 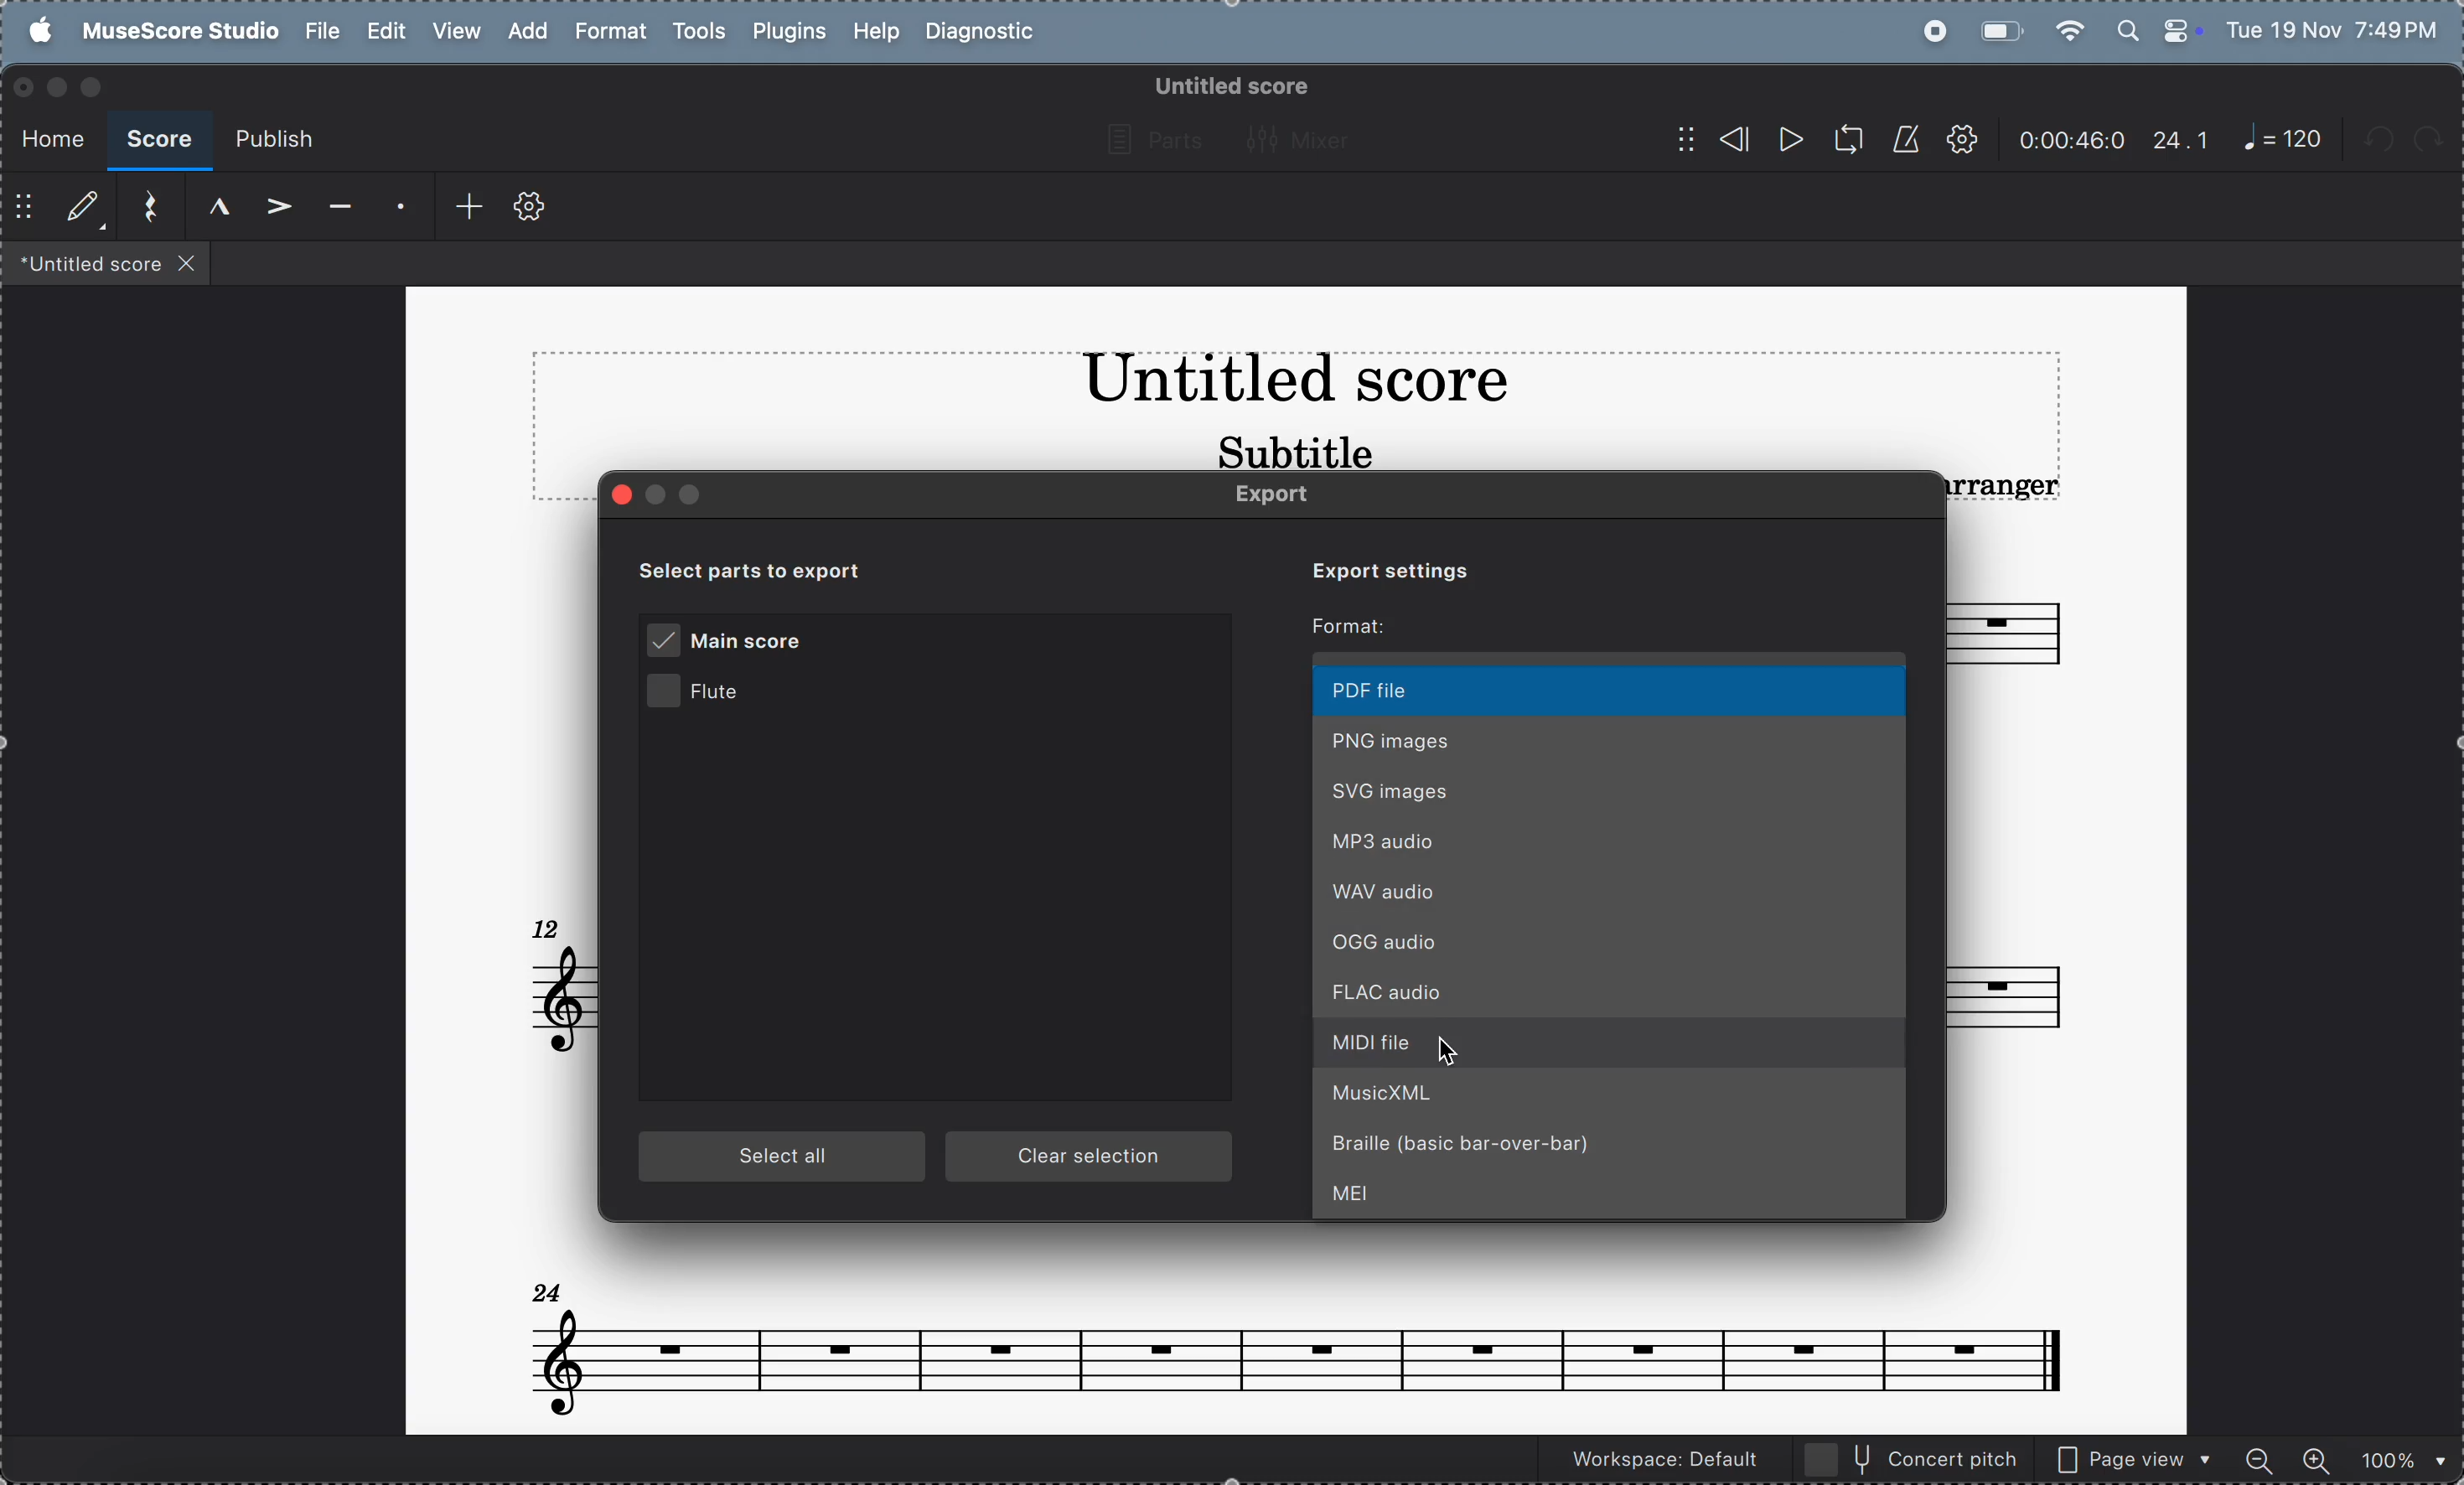 I want to click on cursor, so click(x=1450, y=1046).